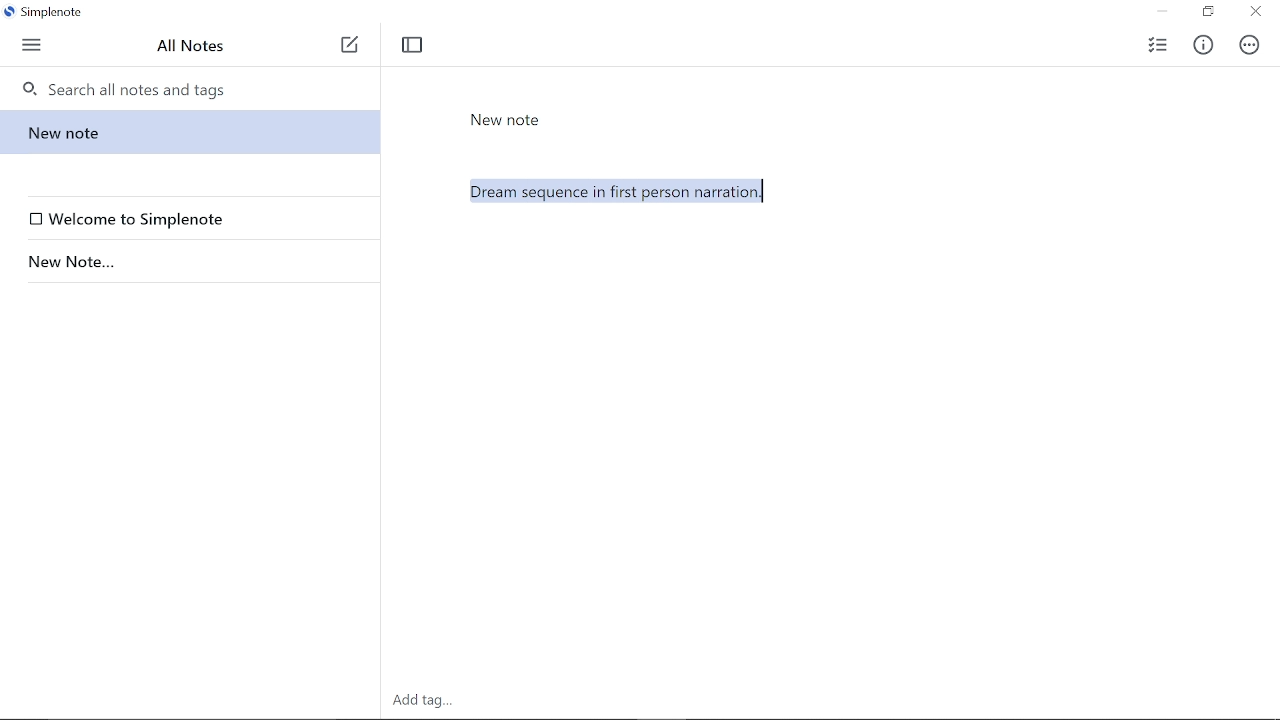  Describe the element at coordinates (506, 120) in the screenshot. I see `New Note` at that location.